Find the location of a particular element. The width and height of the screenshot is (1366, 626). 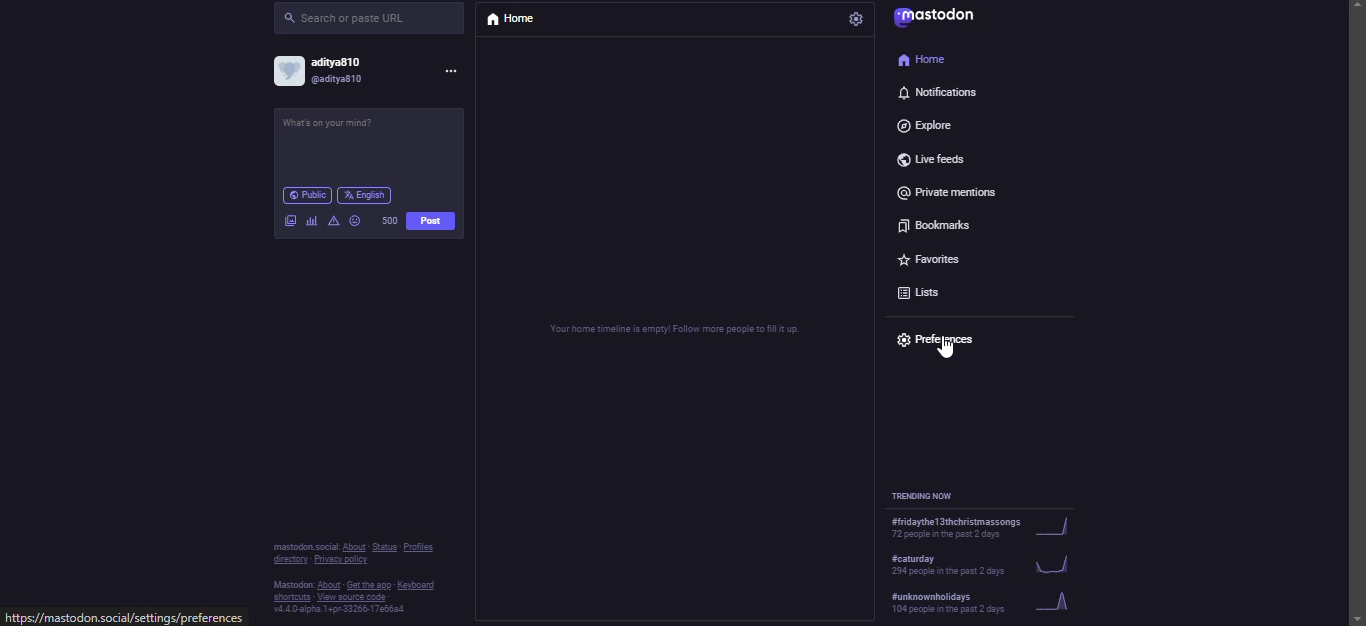

polls is located at coordinates (312, 220).